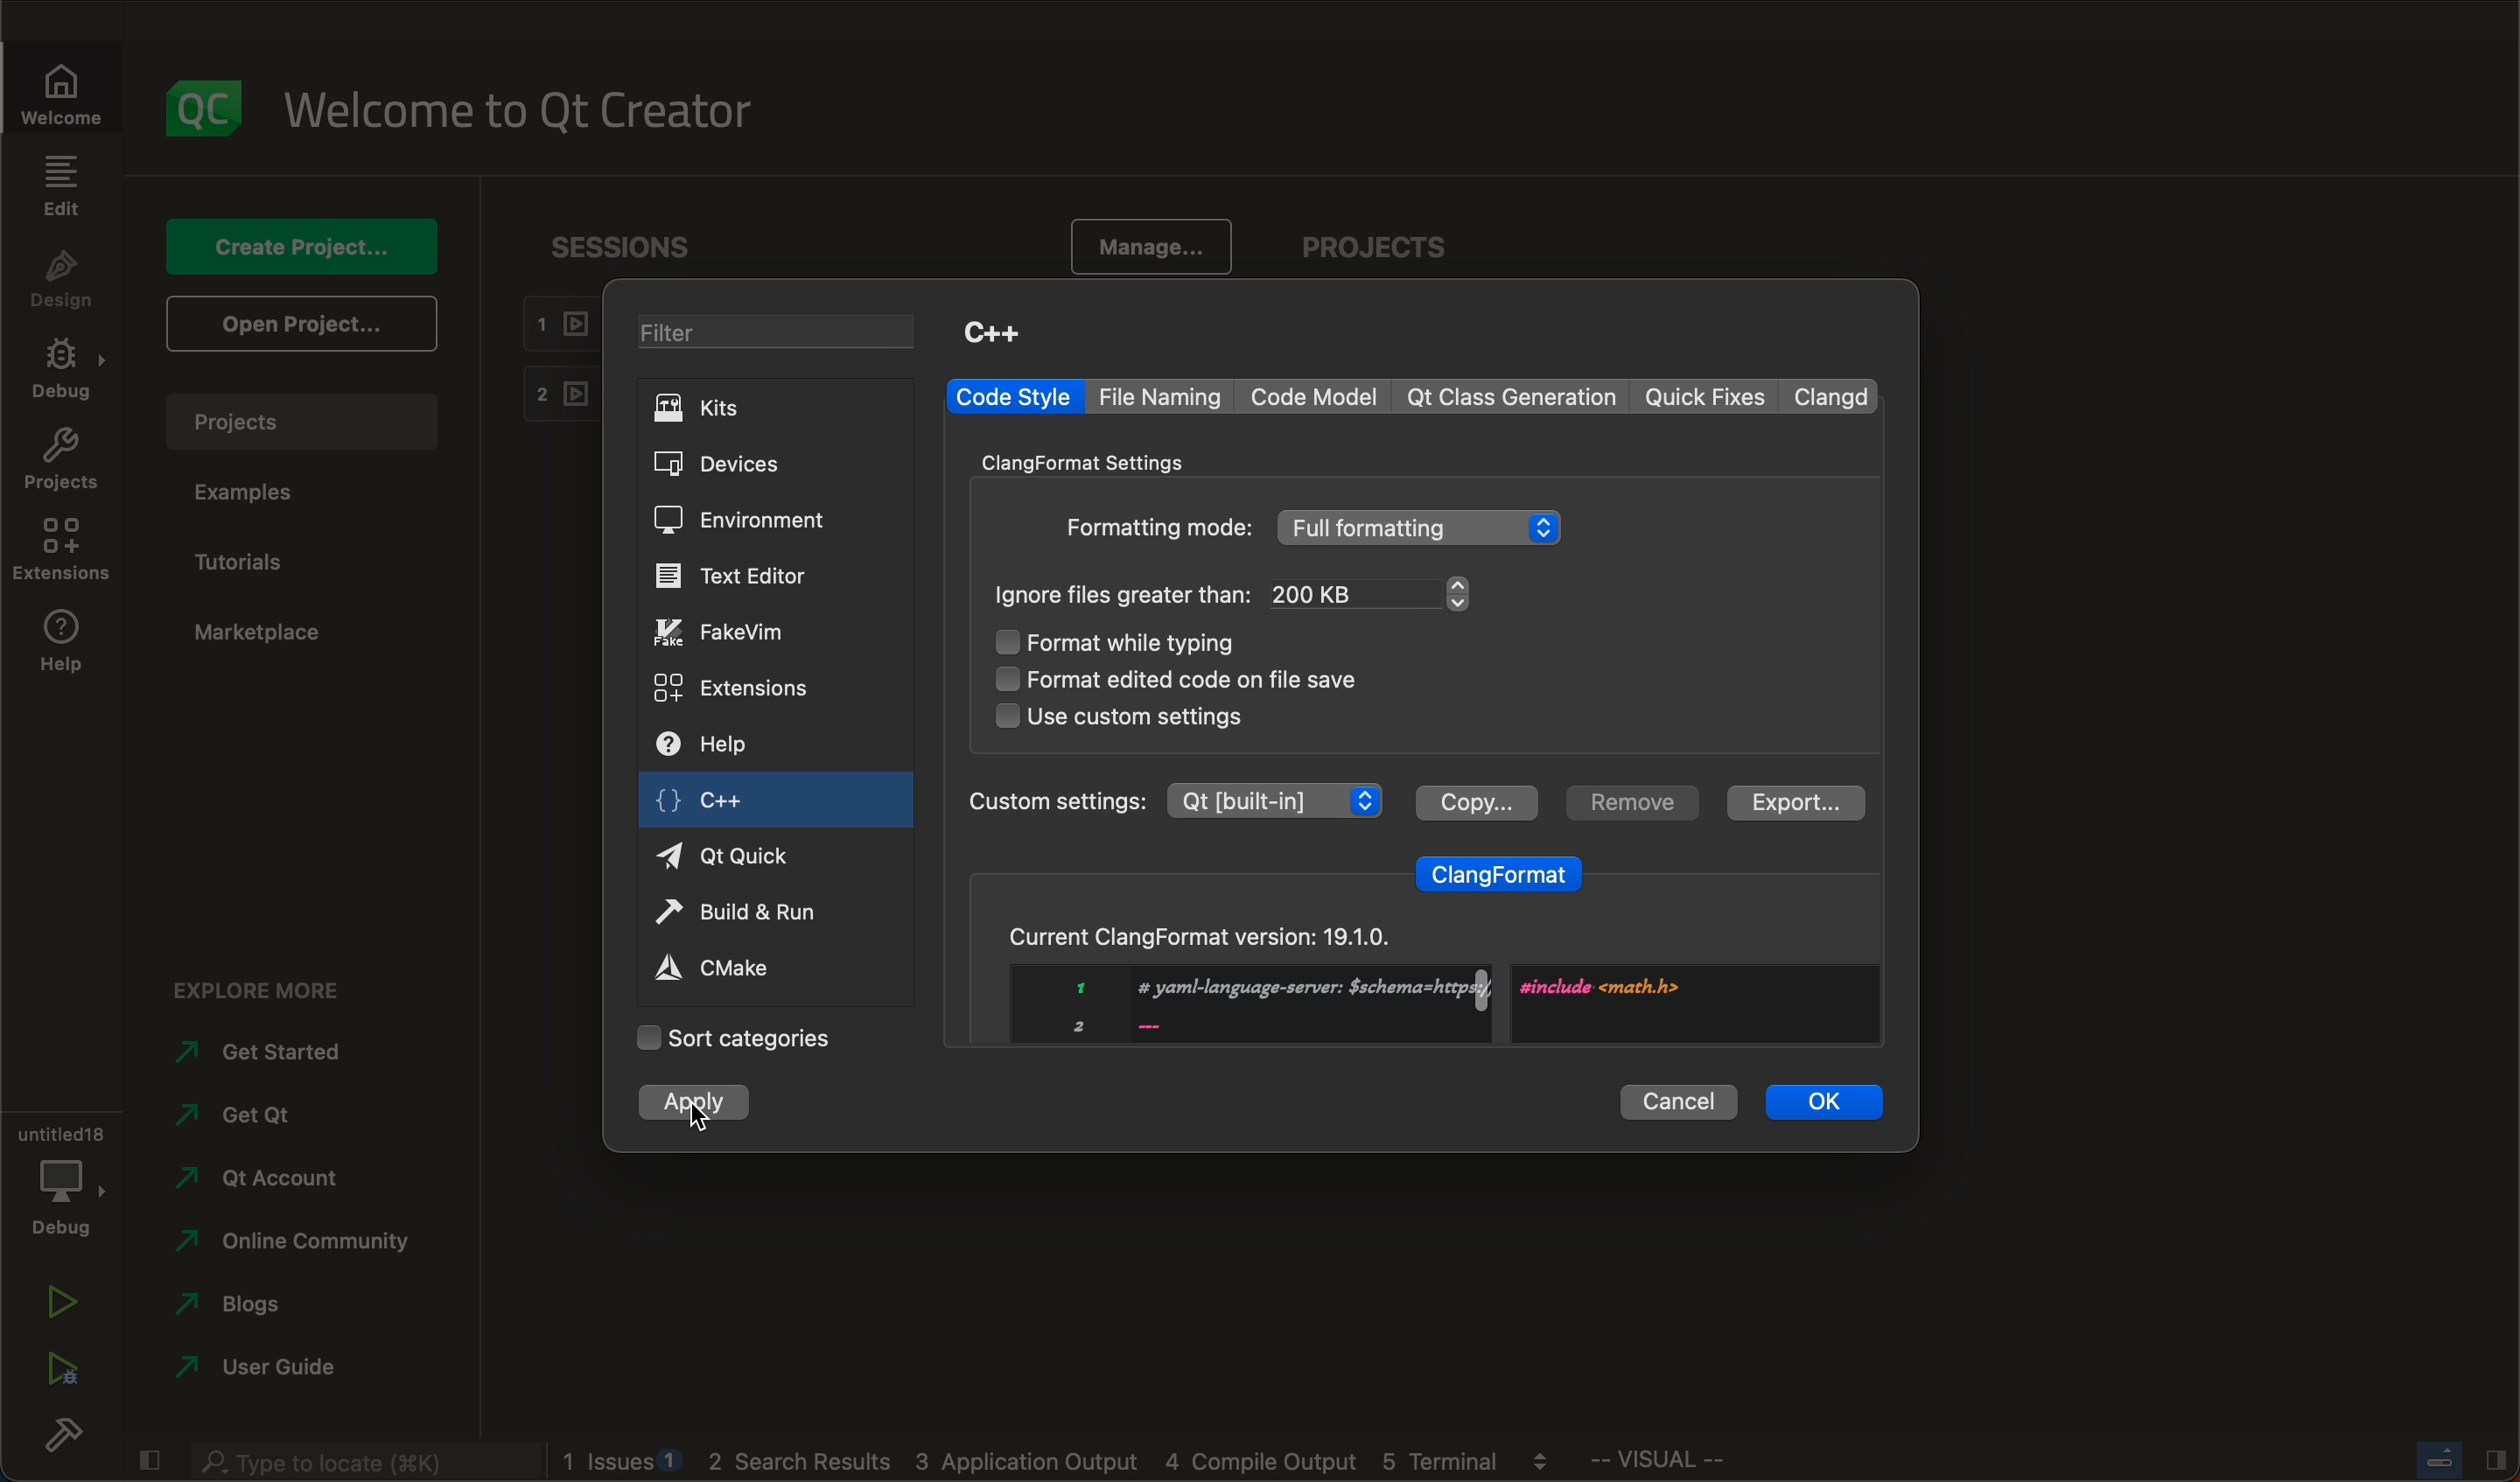 This screenshot has height=1482, width=2520. What do you see at coordinates (1628, 802) in the screenshot?
I see `remove` at bounding box center [1628, 802].